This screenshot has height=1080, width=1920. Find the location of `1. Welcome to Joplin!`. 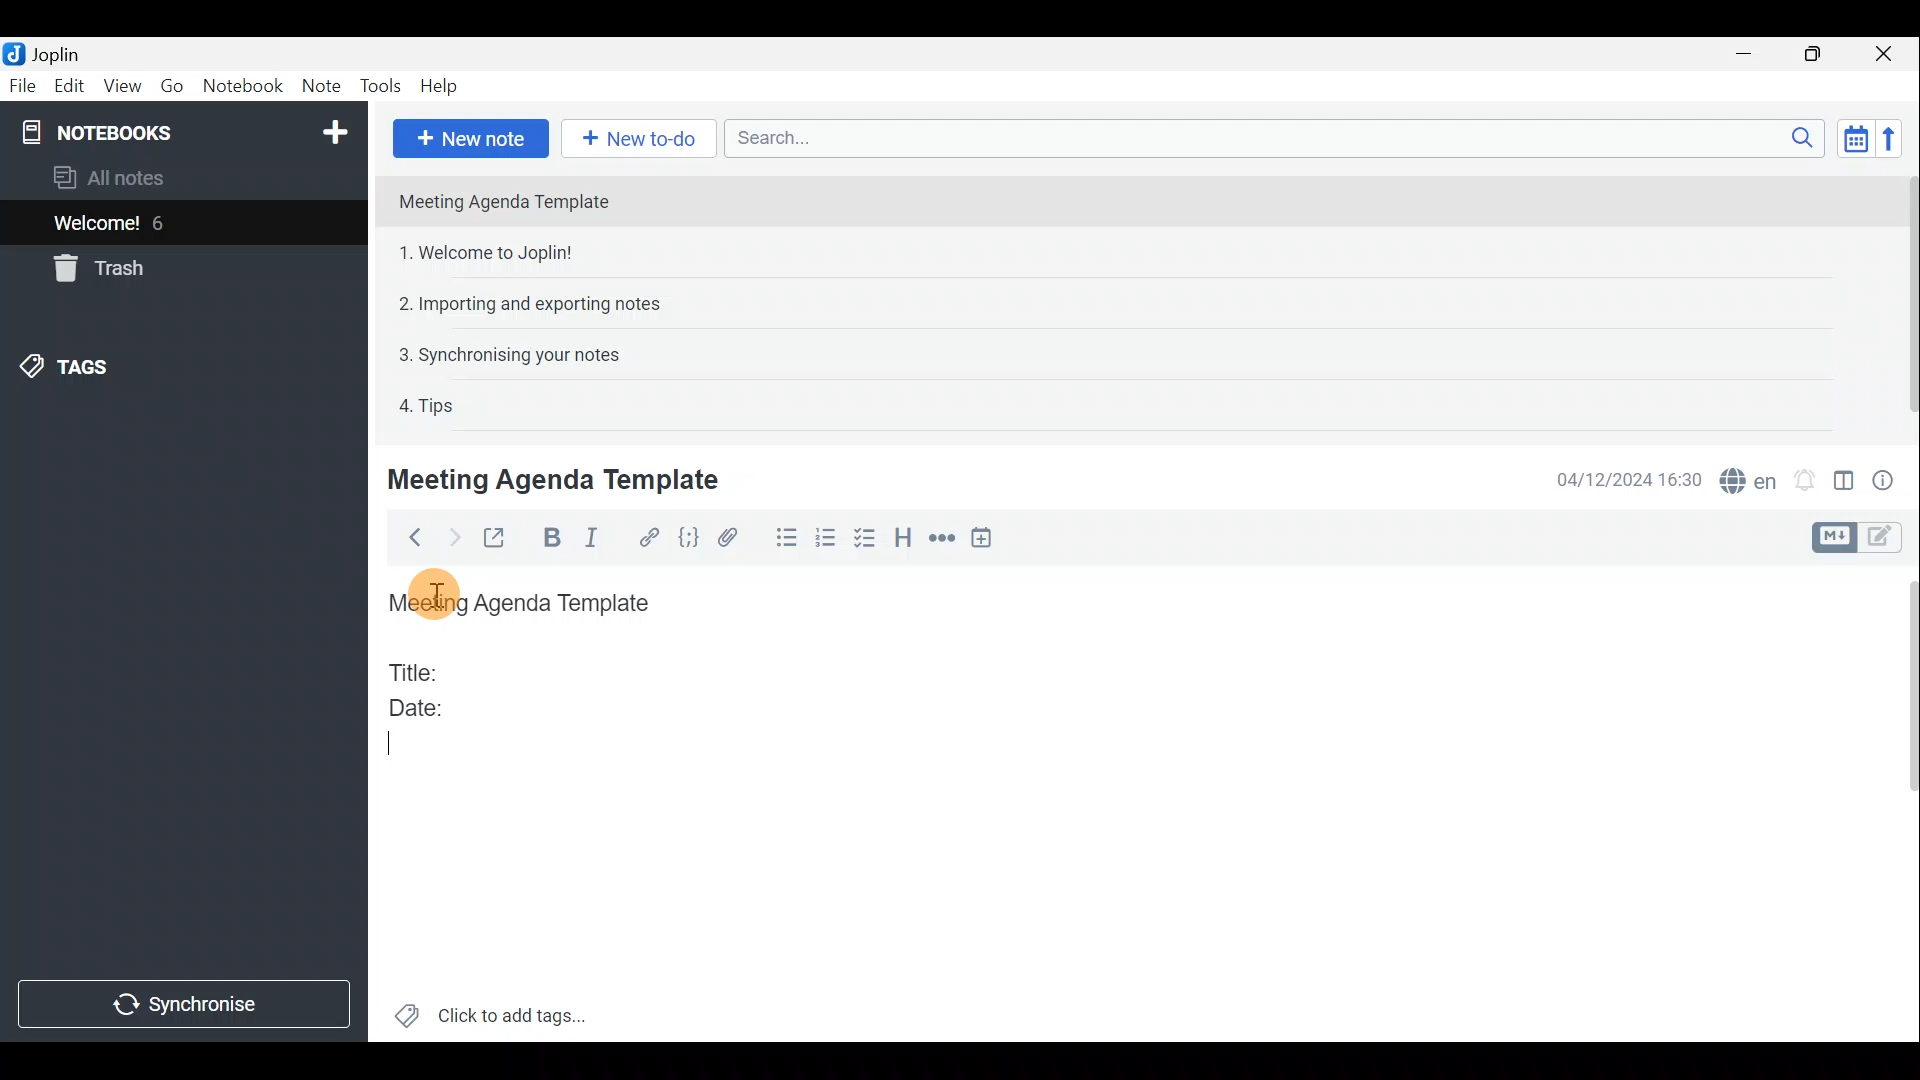

1. Welcome to Joplin! is located at coordinates (492, 252).